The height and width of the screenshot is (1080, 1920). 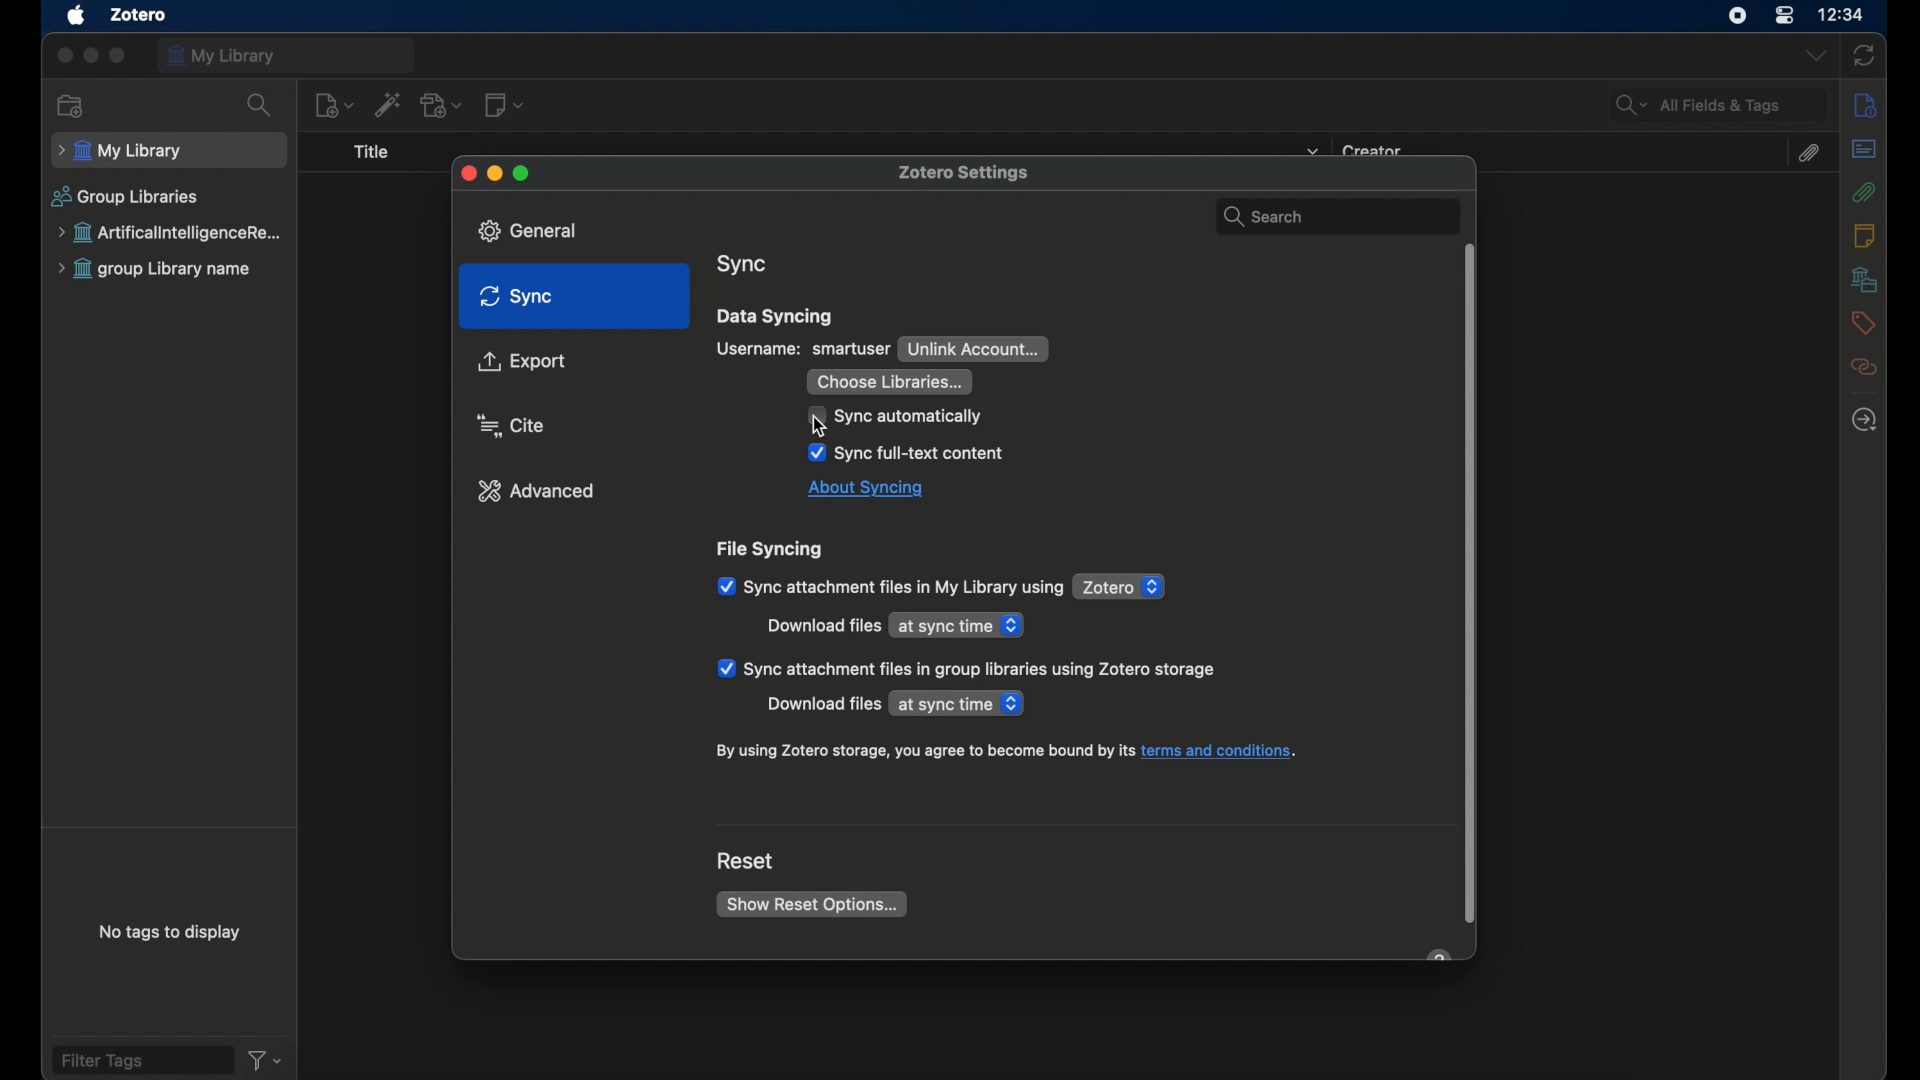 What do you see at coordinates (1863, 149) in the screenshot?
I see `abstract` at bounding box center [1863, 149].